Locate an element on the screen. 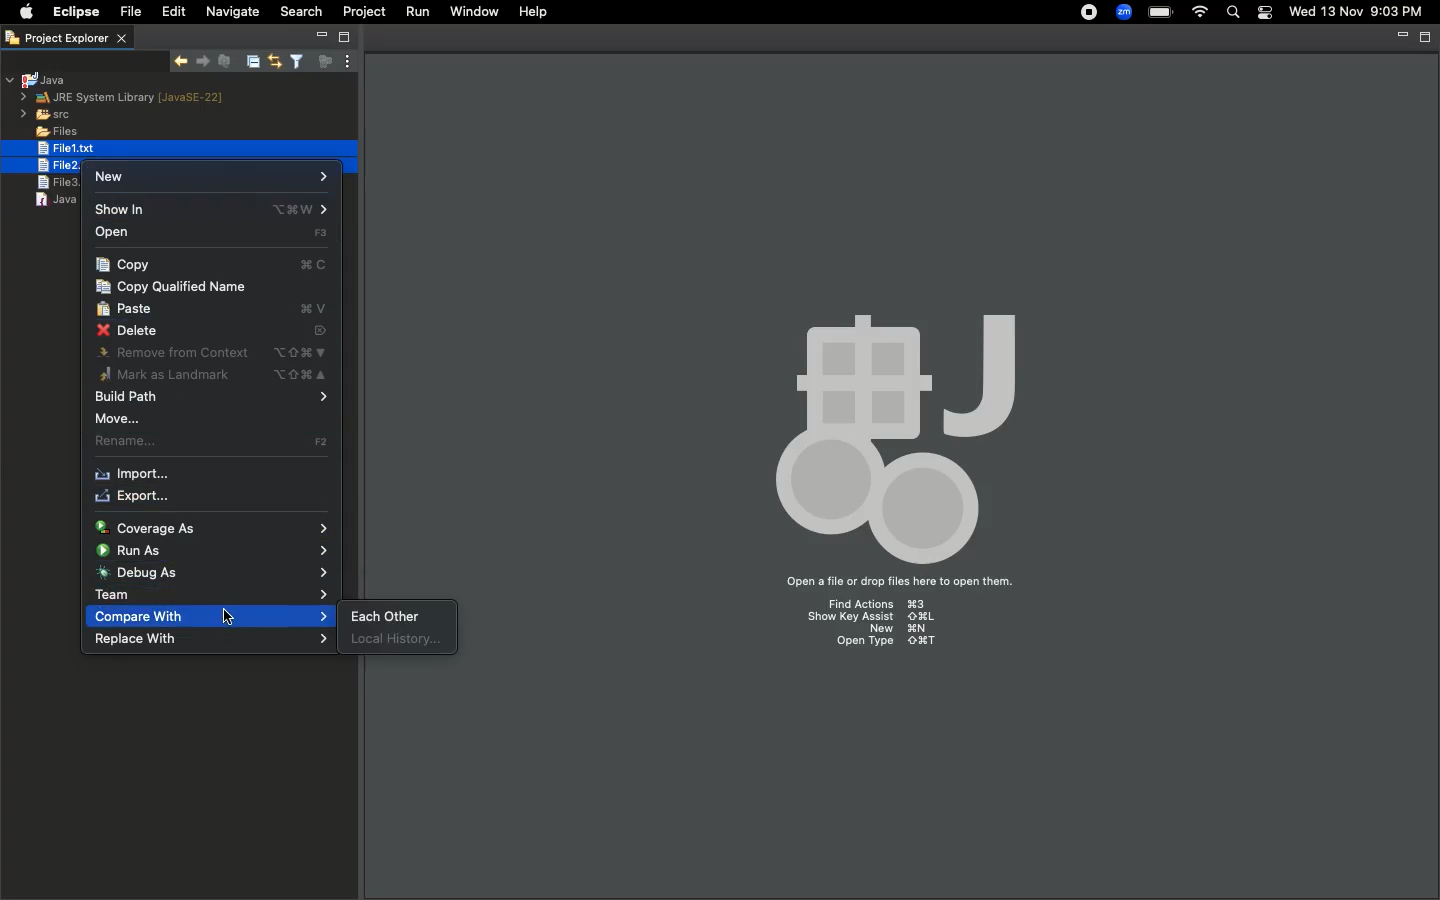  Copy qualified name is located at coordinates (170, 287).